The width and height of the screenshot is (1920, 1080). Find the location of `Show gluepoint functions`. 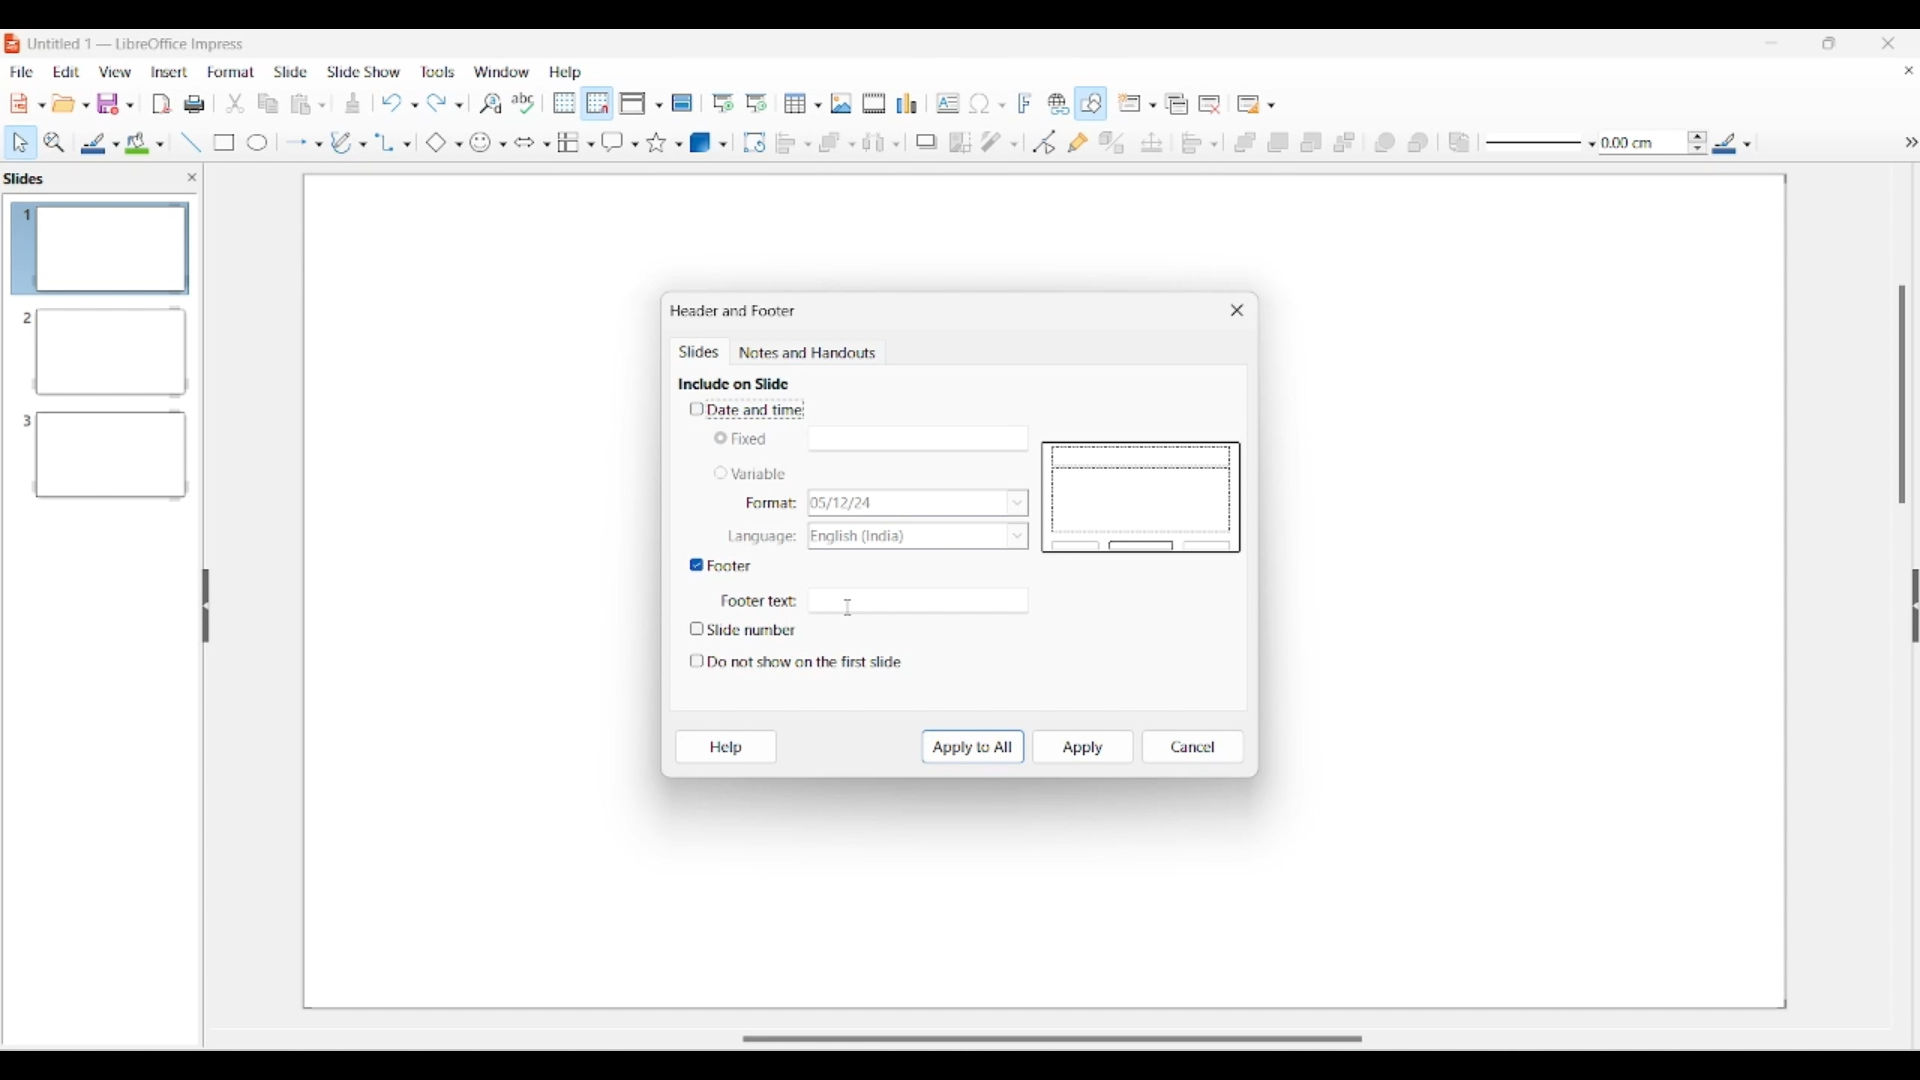

Show gluepoint functions is located at coordinates (1078, 142).